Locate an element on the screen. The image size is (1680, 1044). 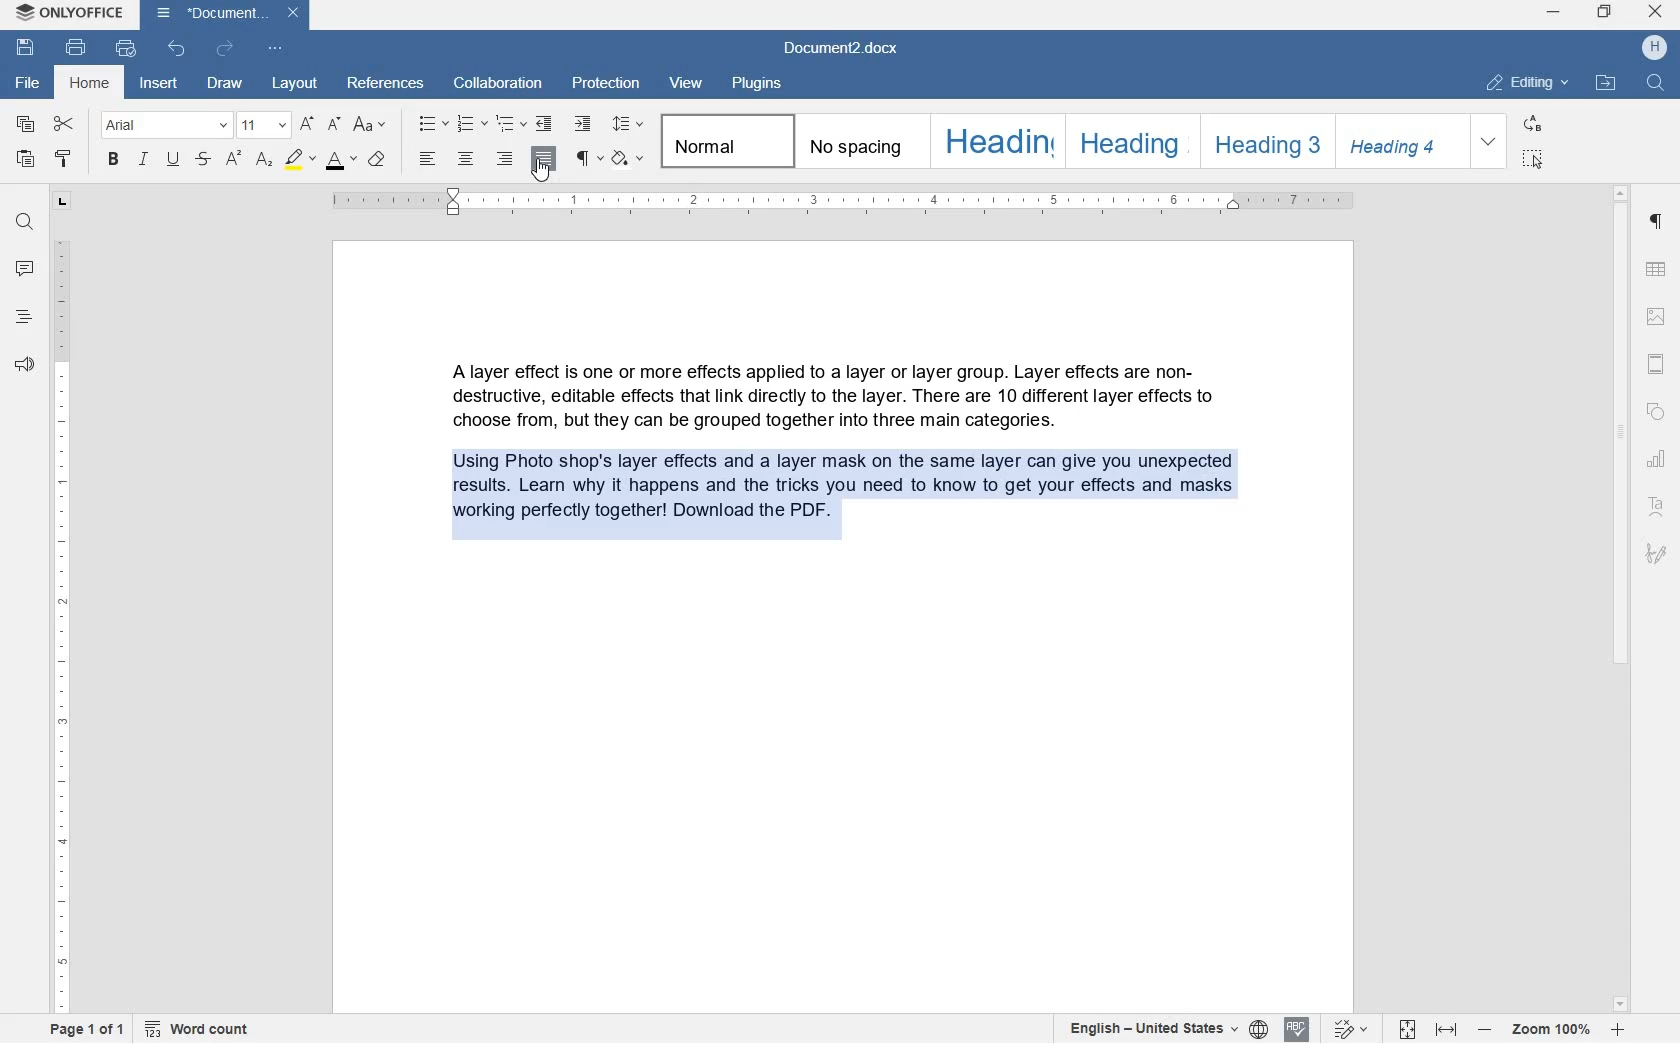
NORMAL is located at coordinates (724, 144).